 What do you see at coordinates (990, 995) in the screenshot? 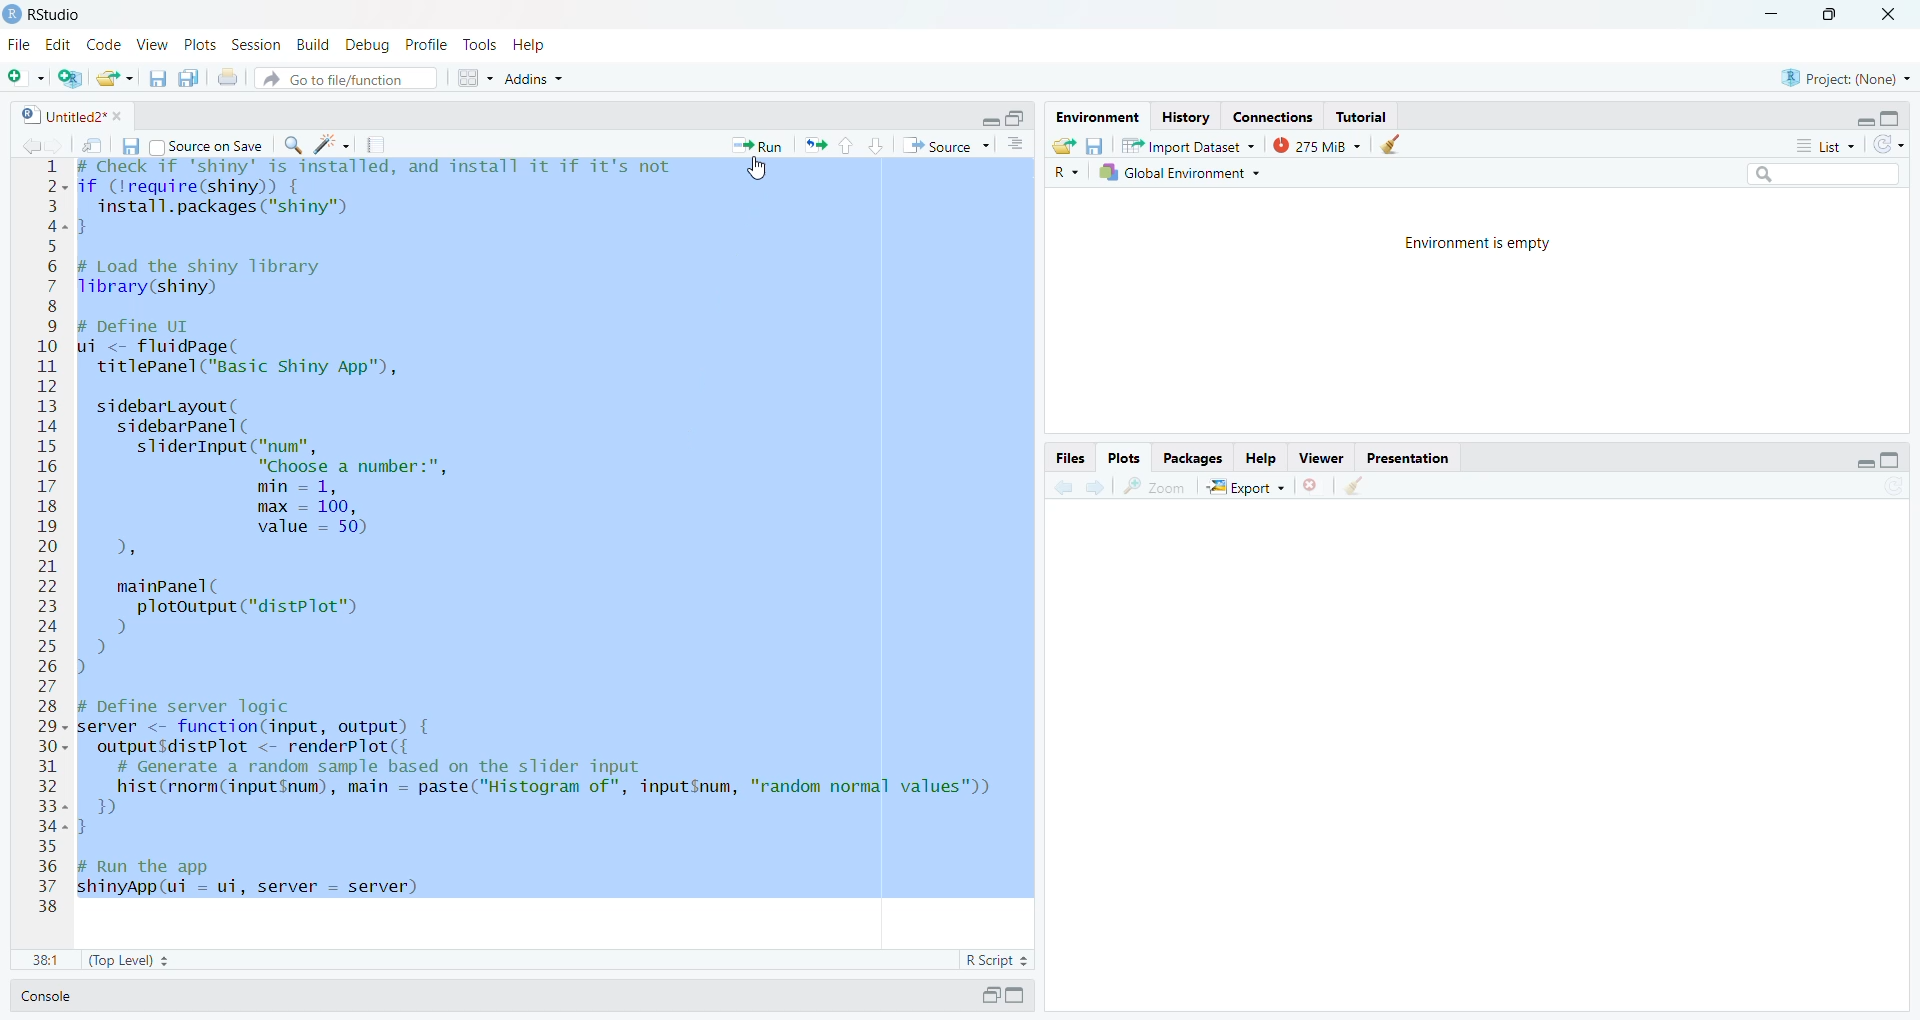
I see `resize` at bounding box center [990, 995].